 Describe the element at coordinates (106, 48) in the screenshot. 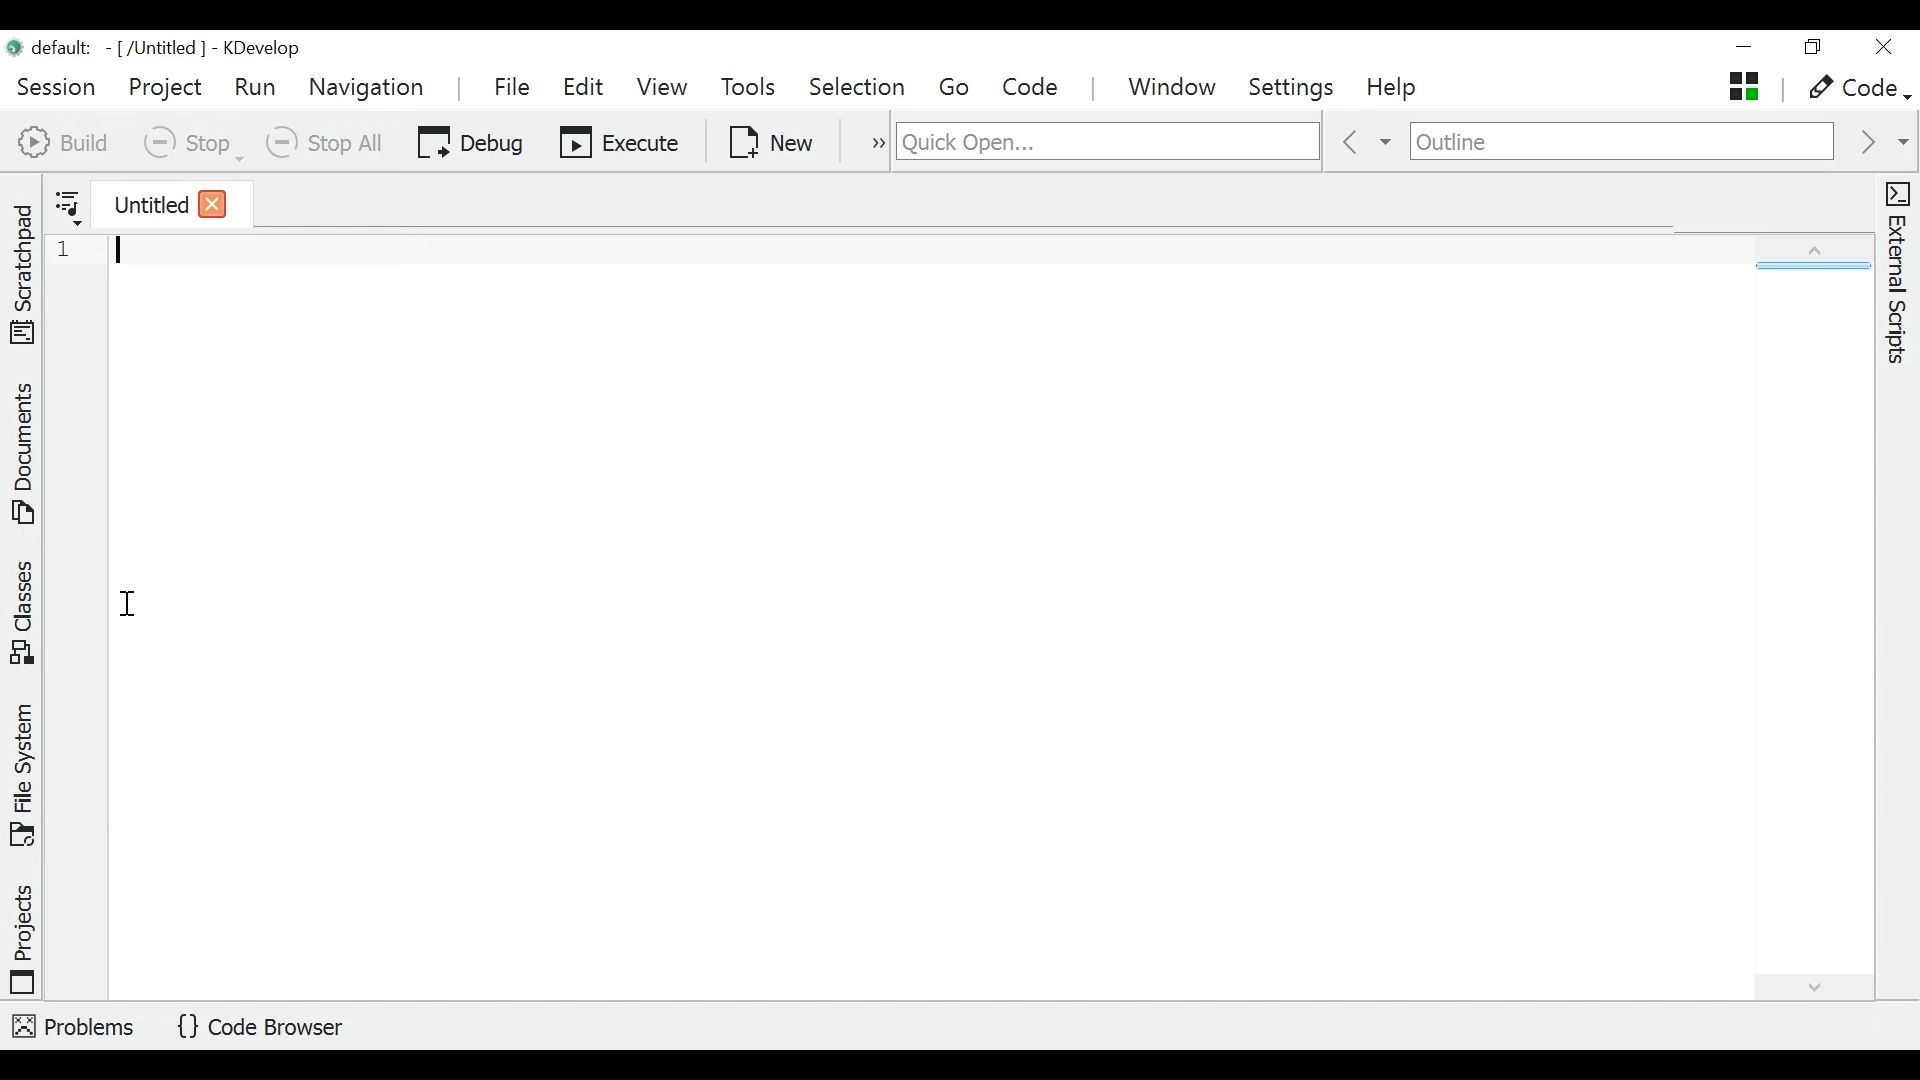

I see `File name` at that location.